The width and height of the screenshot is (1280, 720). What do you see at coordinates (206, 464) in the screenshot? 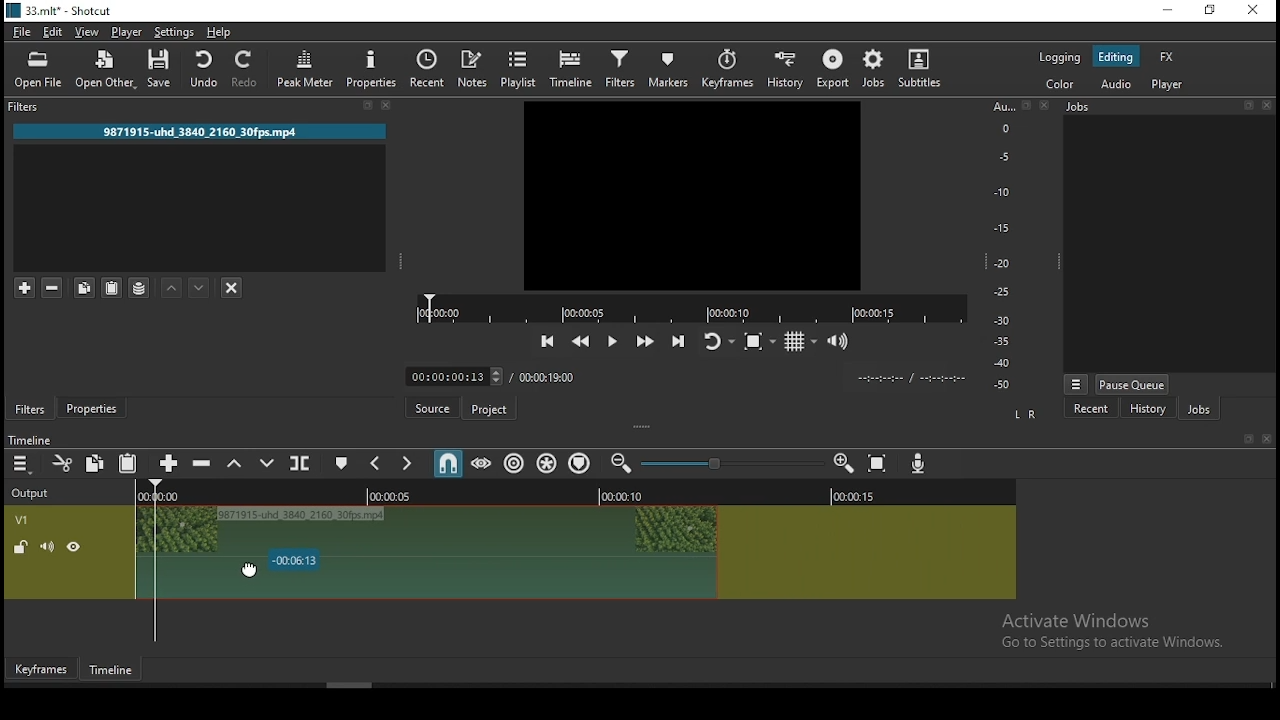
I see `ripple delete` at bounding box center [206, 464].